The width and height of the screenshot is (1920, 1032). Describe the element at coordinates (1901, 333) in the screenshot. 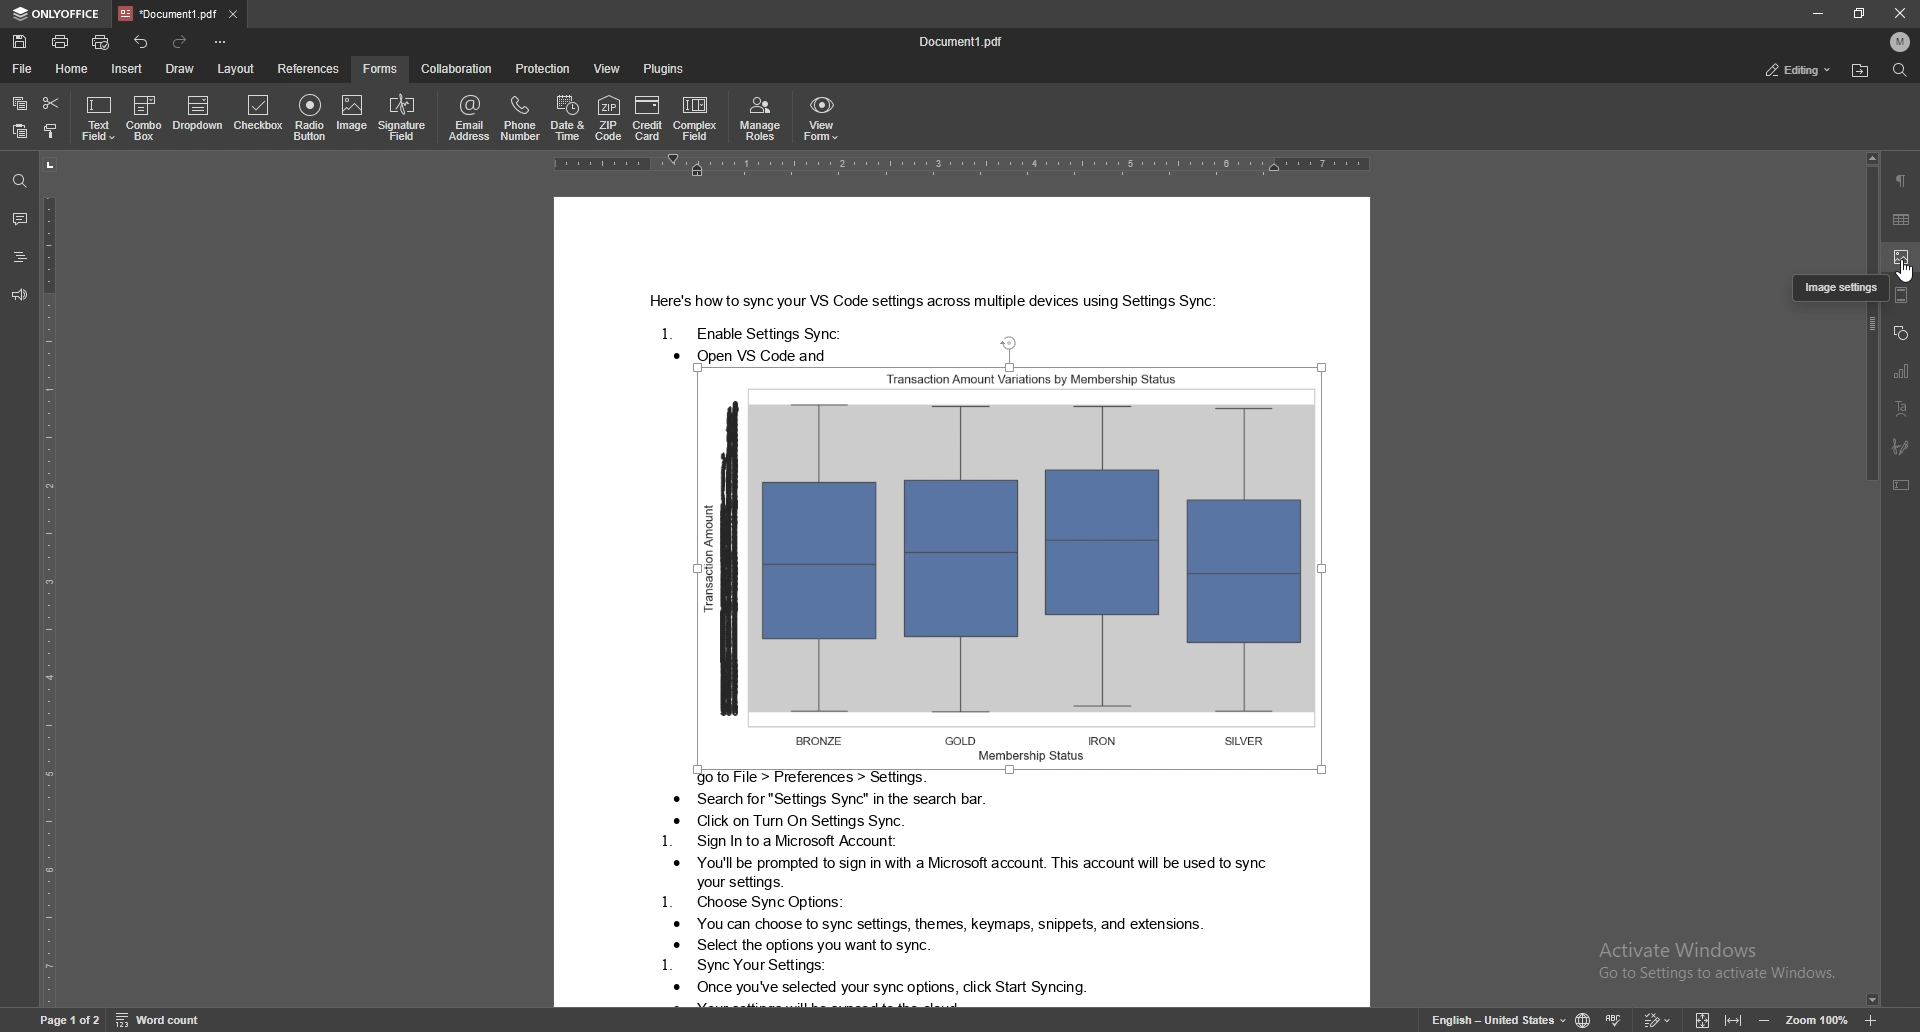

I see `shape` at that location.